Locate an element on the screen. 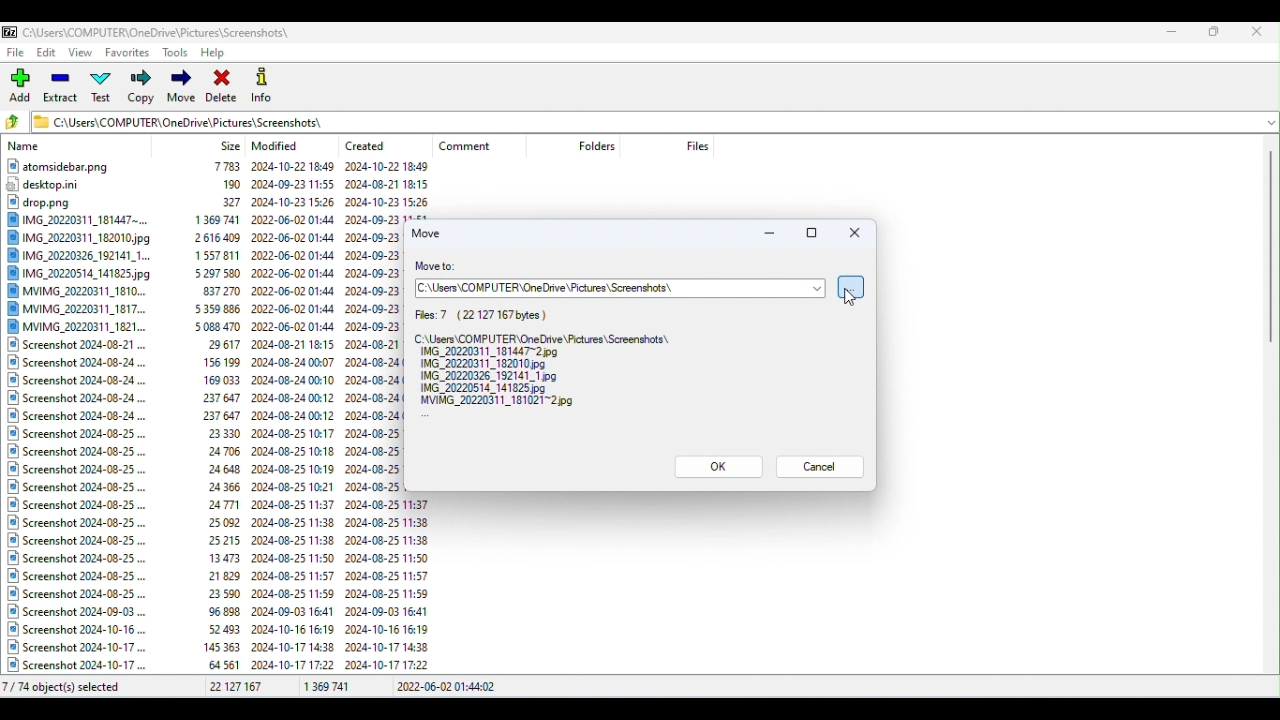 This screenshot has width=1280, height=720. Move is located at coordinates (181, 88).